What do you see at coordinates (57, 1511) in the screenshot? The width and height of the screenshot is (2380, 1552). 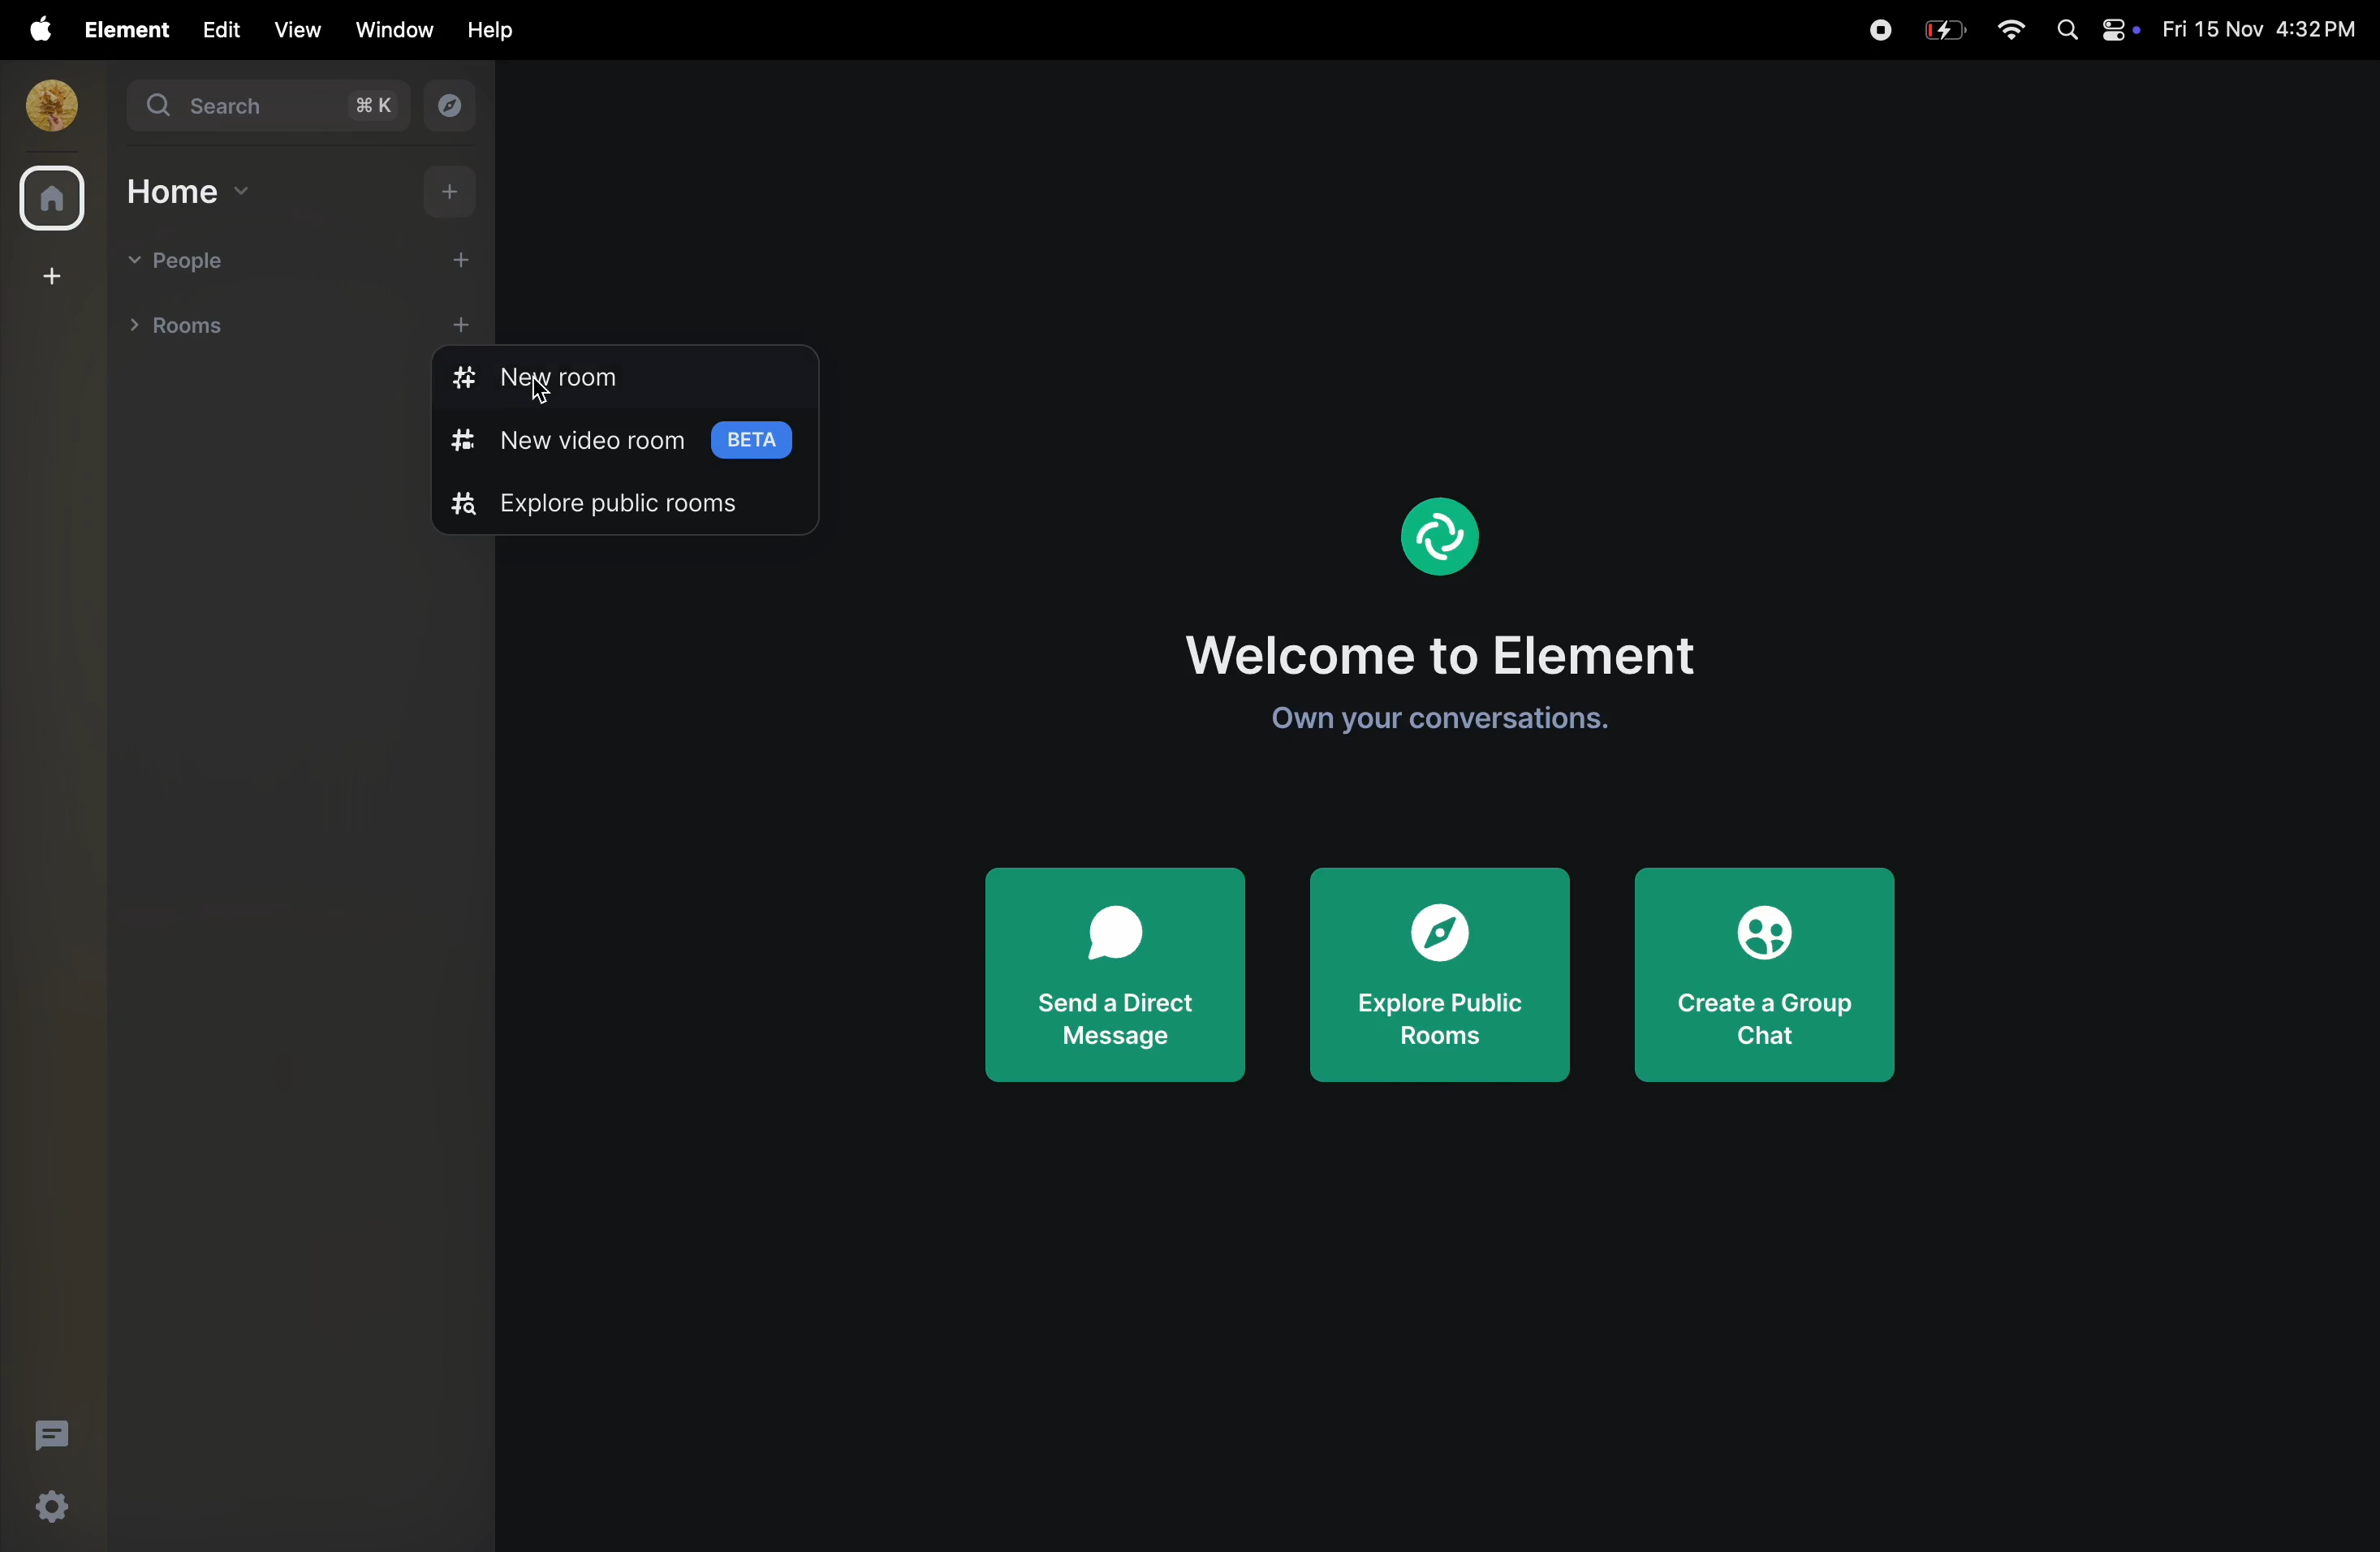 I see `settings` at bounding box center [57, 1511].